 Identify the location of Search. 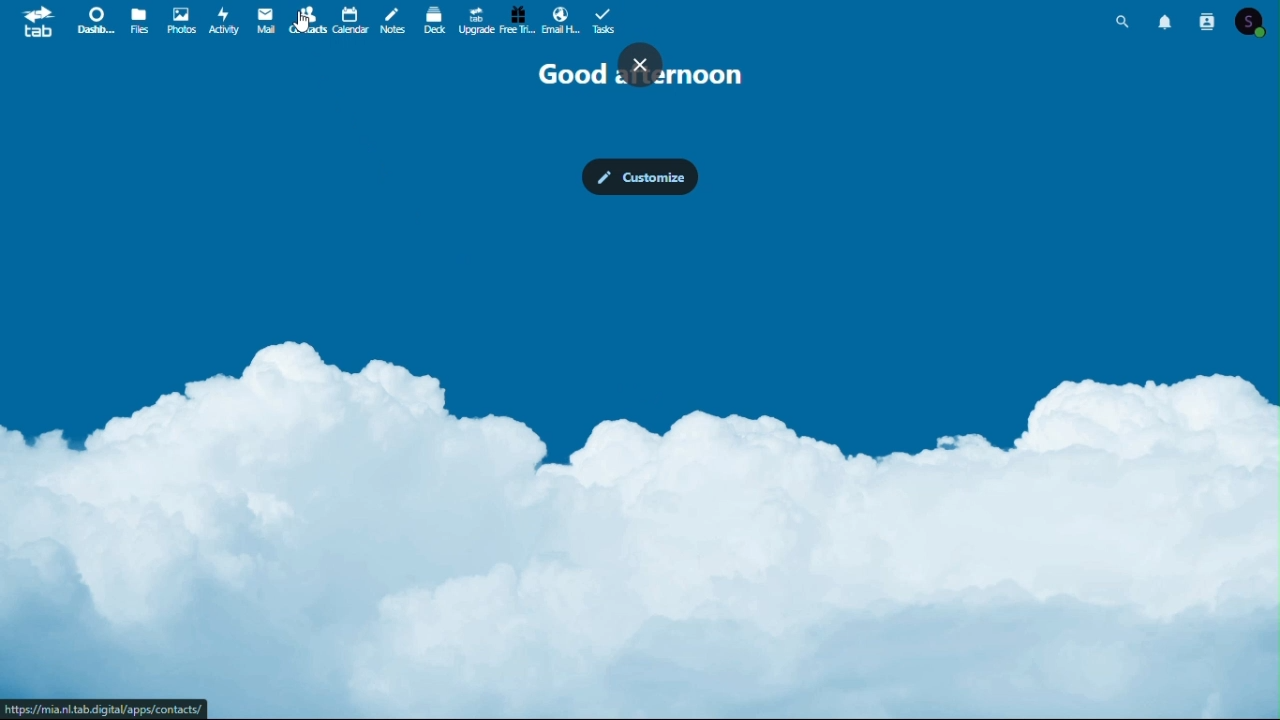
(1126, 21).